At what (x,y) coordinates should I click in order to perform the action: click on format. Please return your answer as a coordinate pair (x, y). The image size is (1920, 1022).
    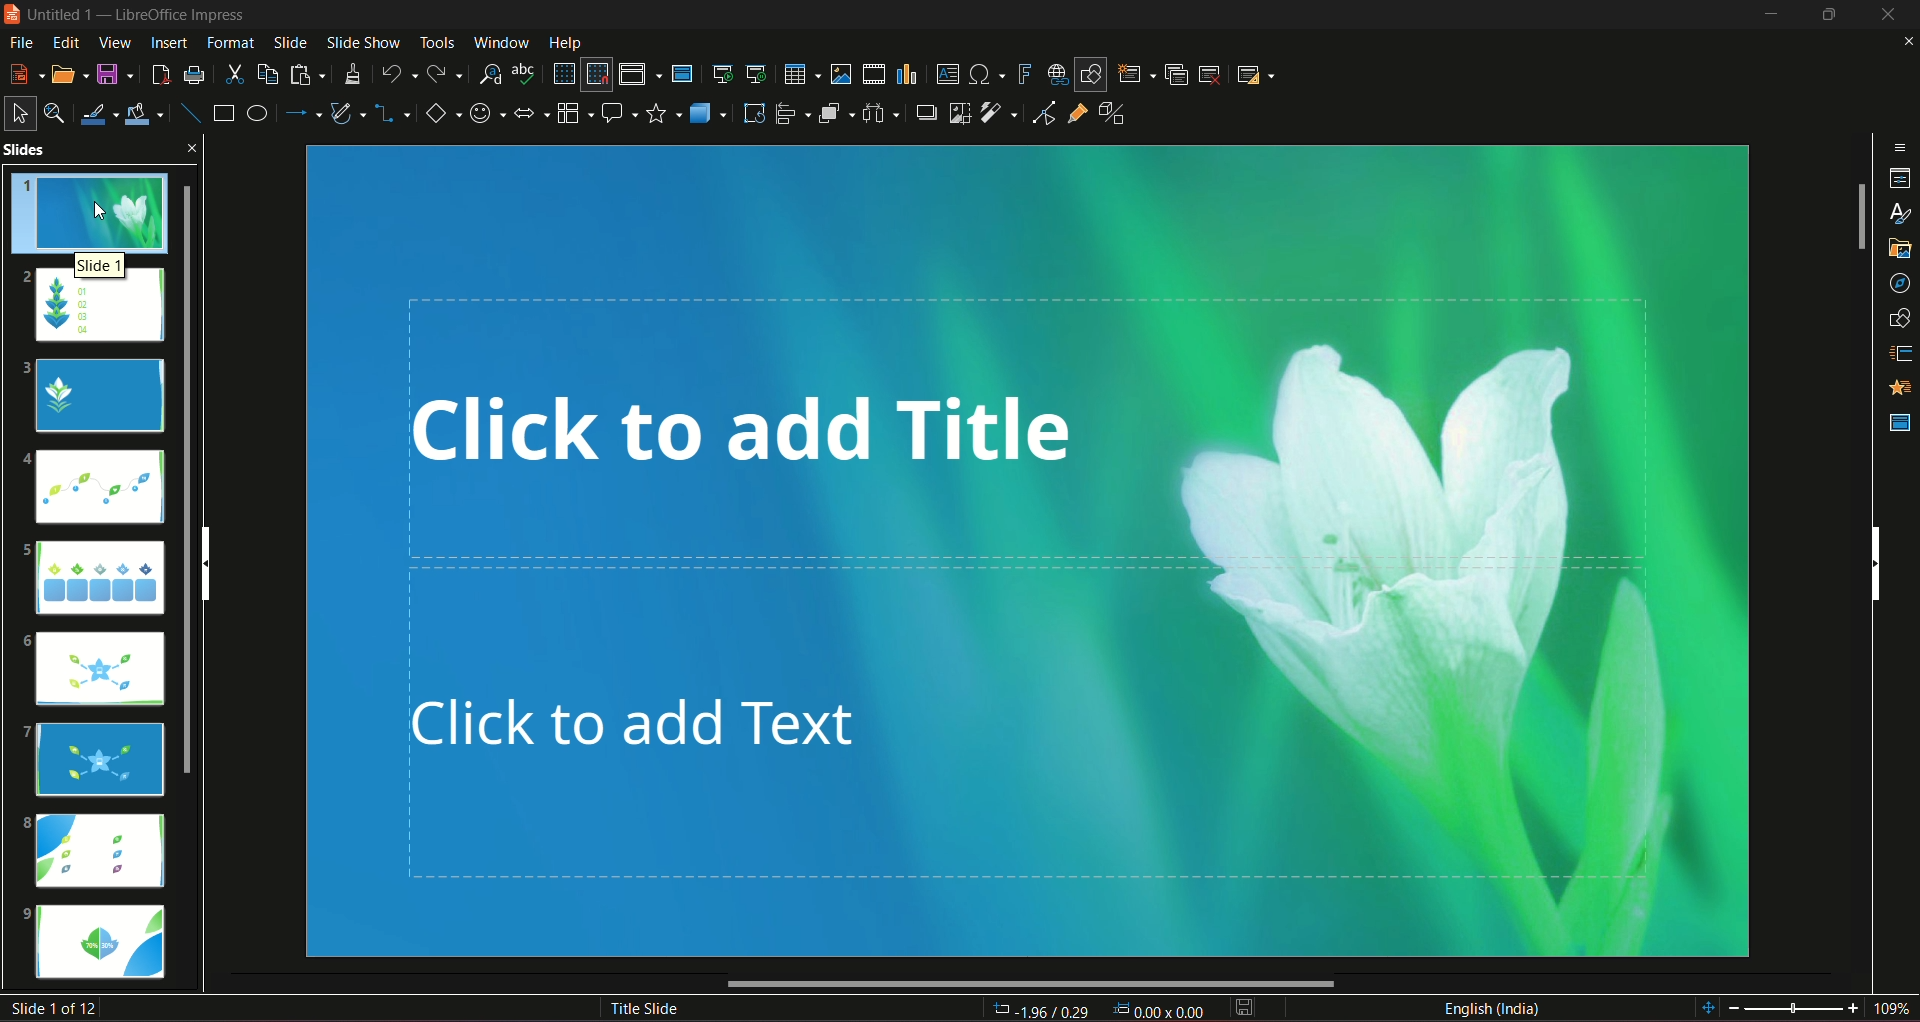
    Looking at the image, I should click on (230, 42).